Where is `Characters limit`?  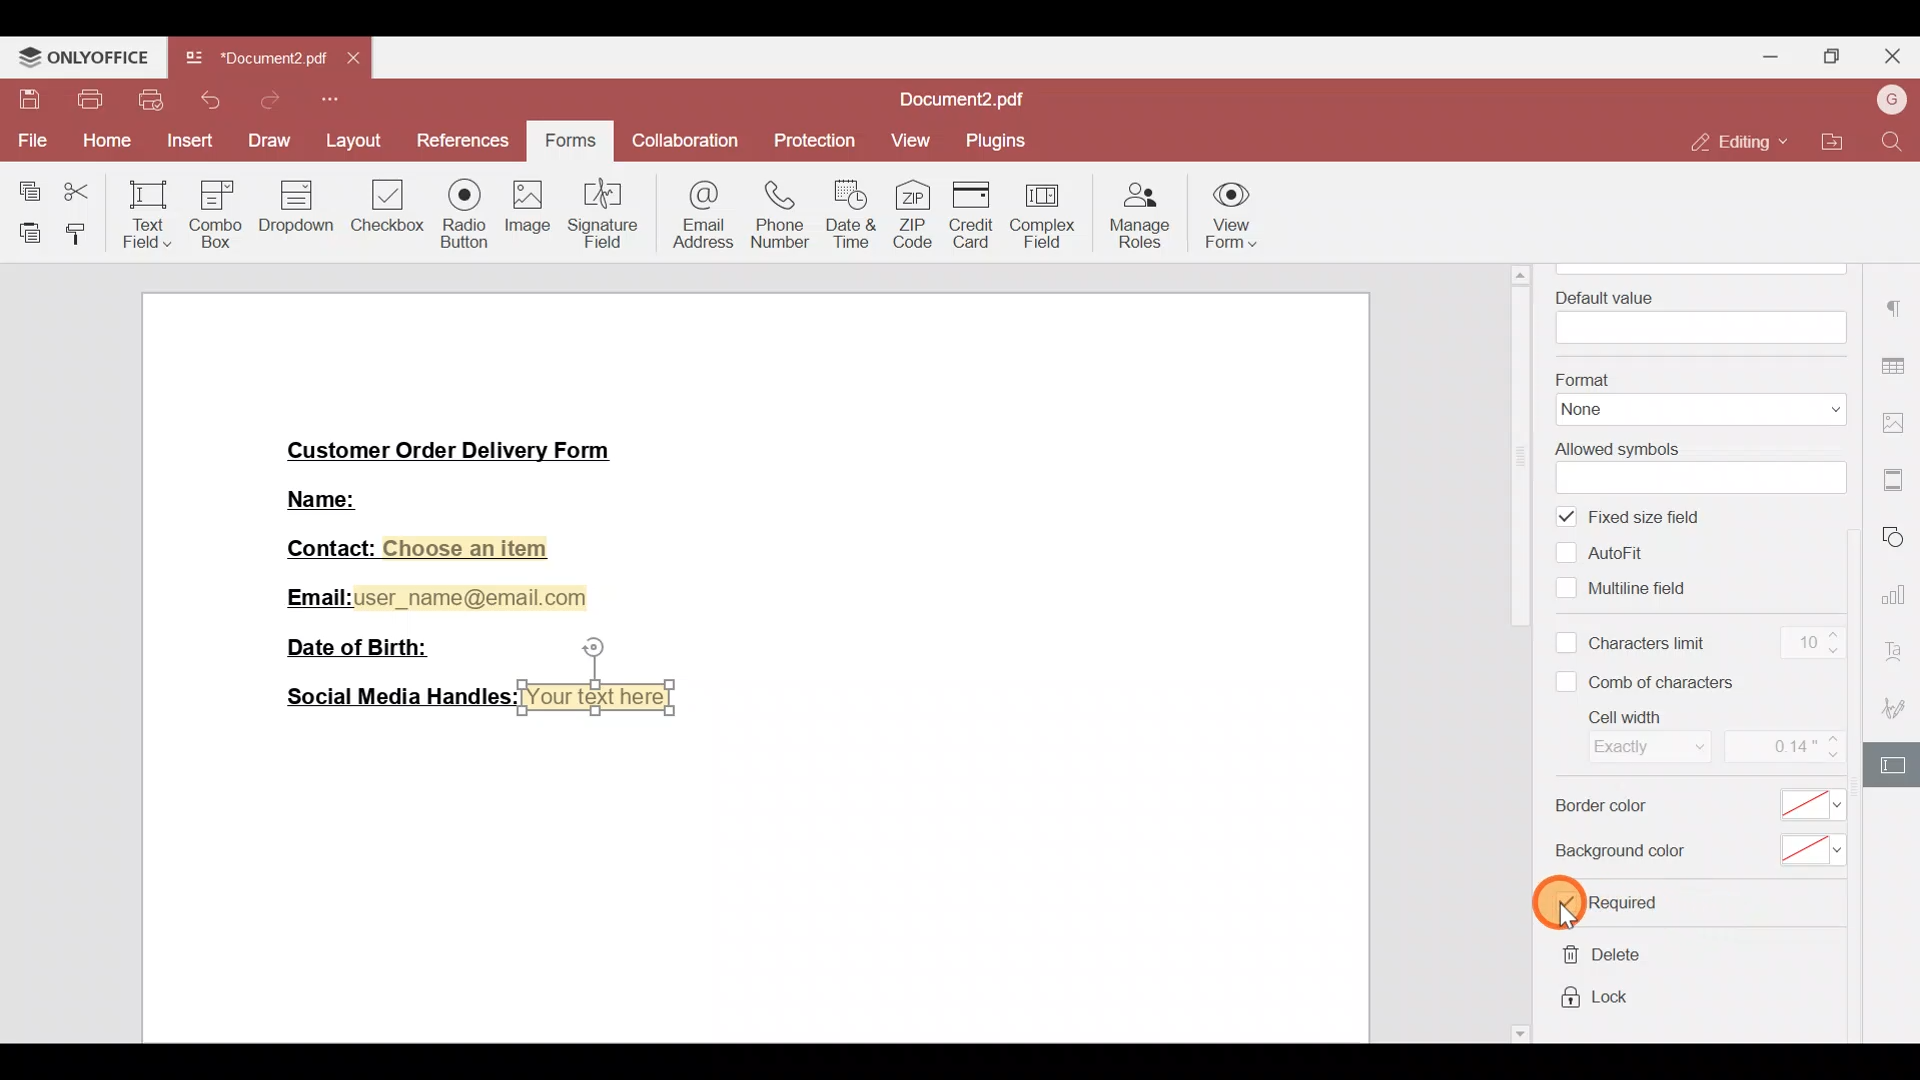
Characters limit is located at coordinates (1634, 645).